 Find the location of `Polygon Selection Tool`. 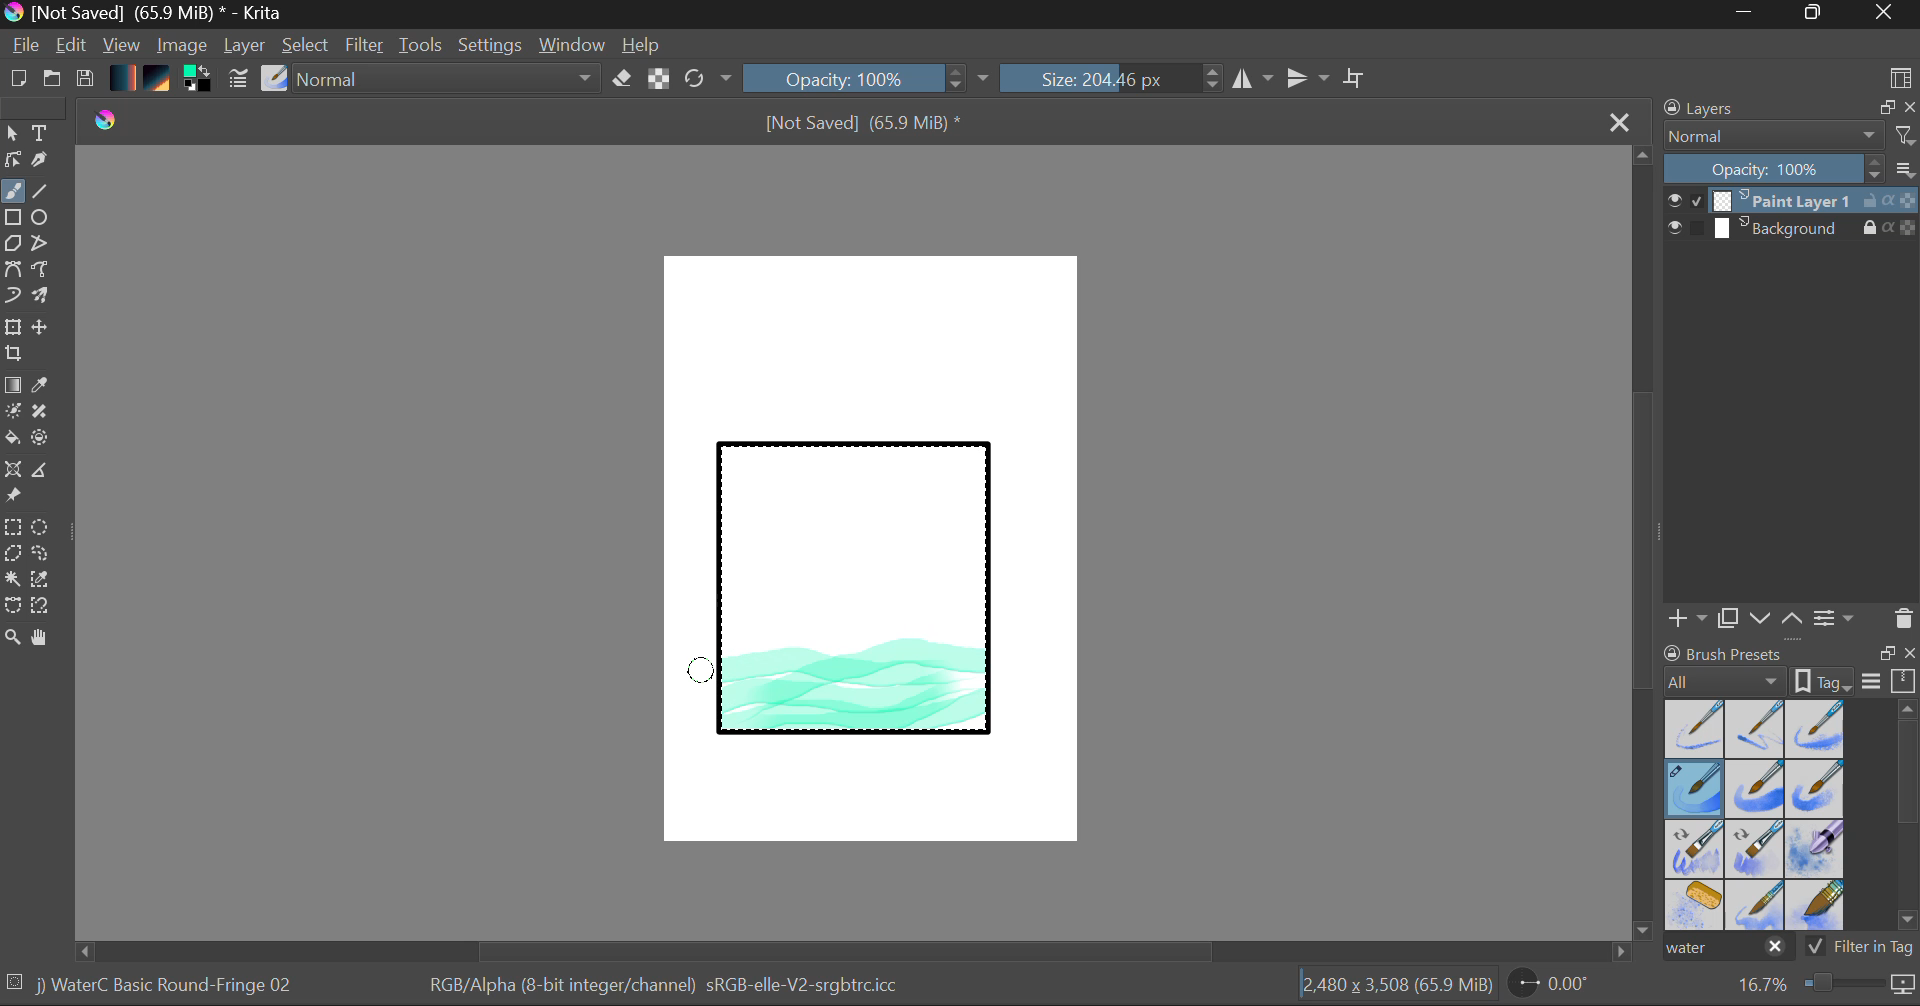

Polygon Selection Tool is located at coordinates (12, 554).